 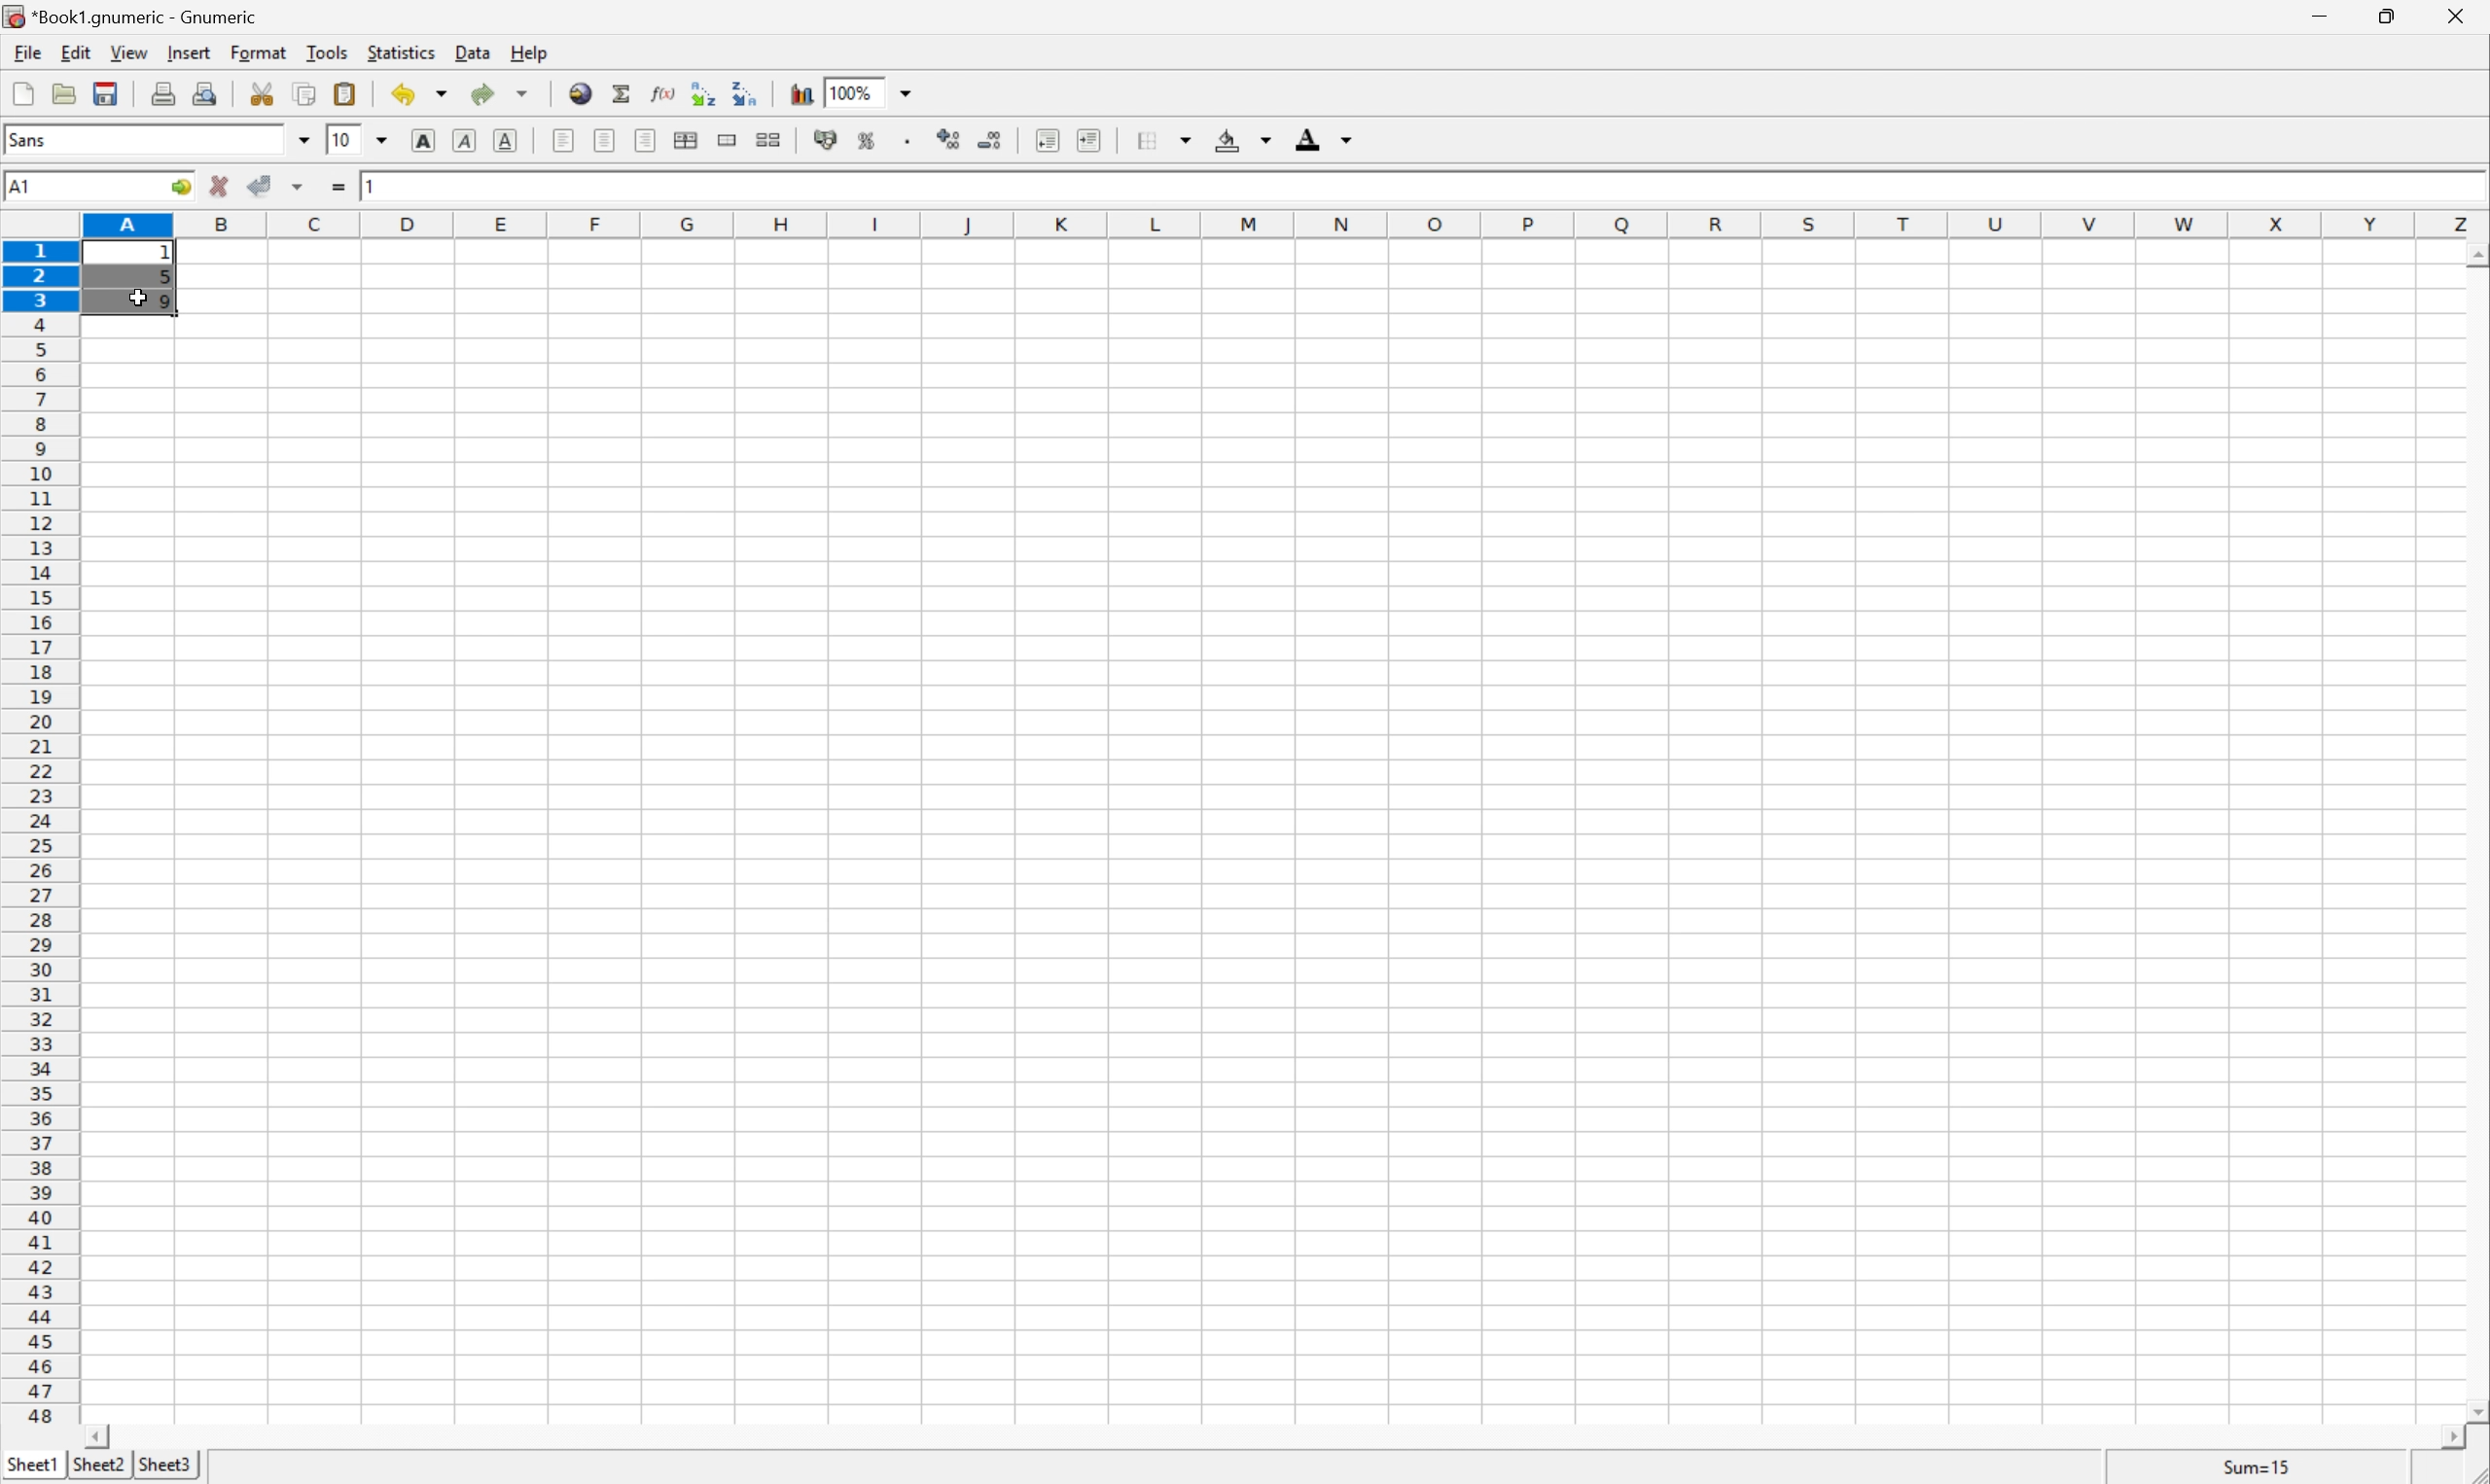 I want to click on view, so click(x=131, y=52).